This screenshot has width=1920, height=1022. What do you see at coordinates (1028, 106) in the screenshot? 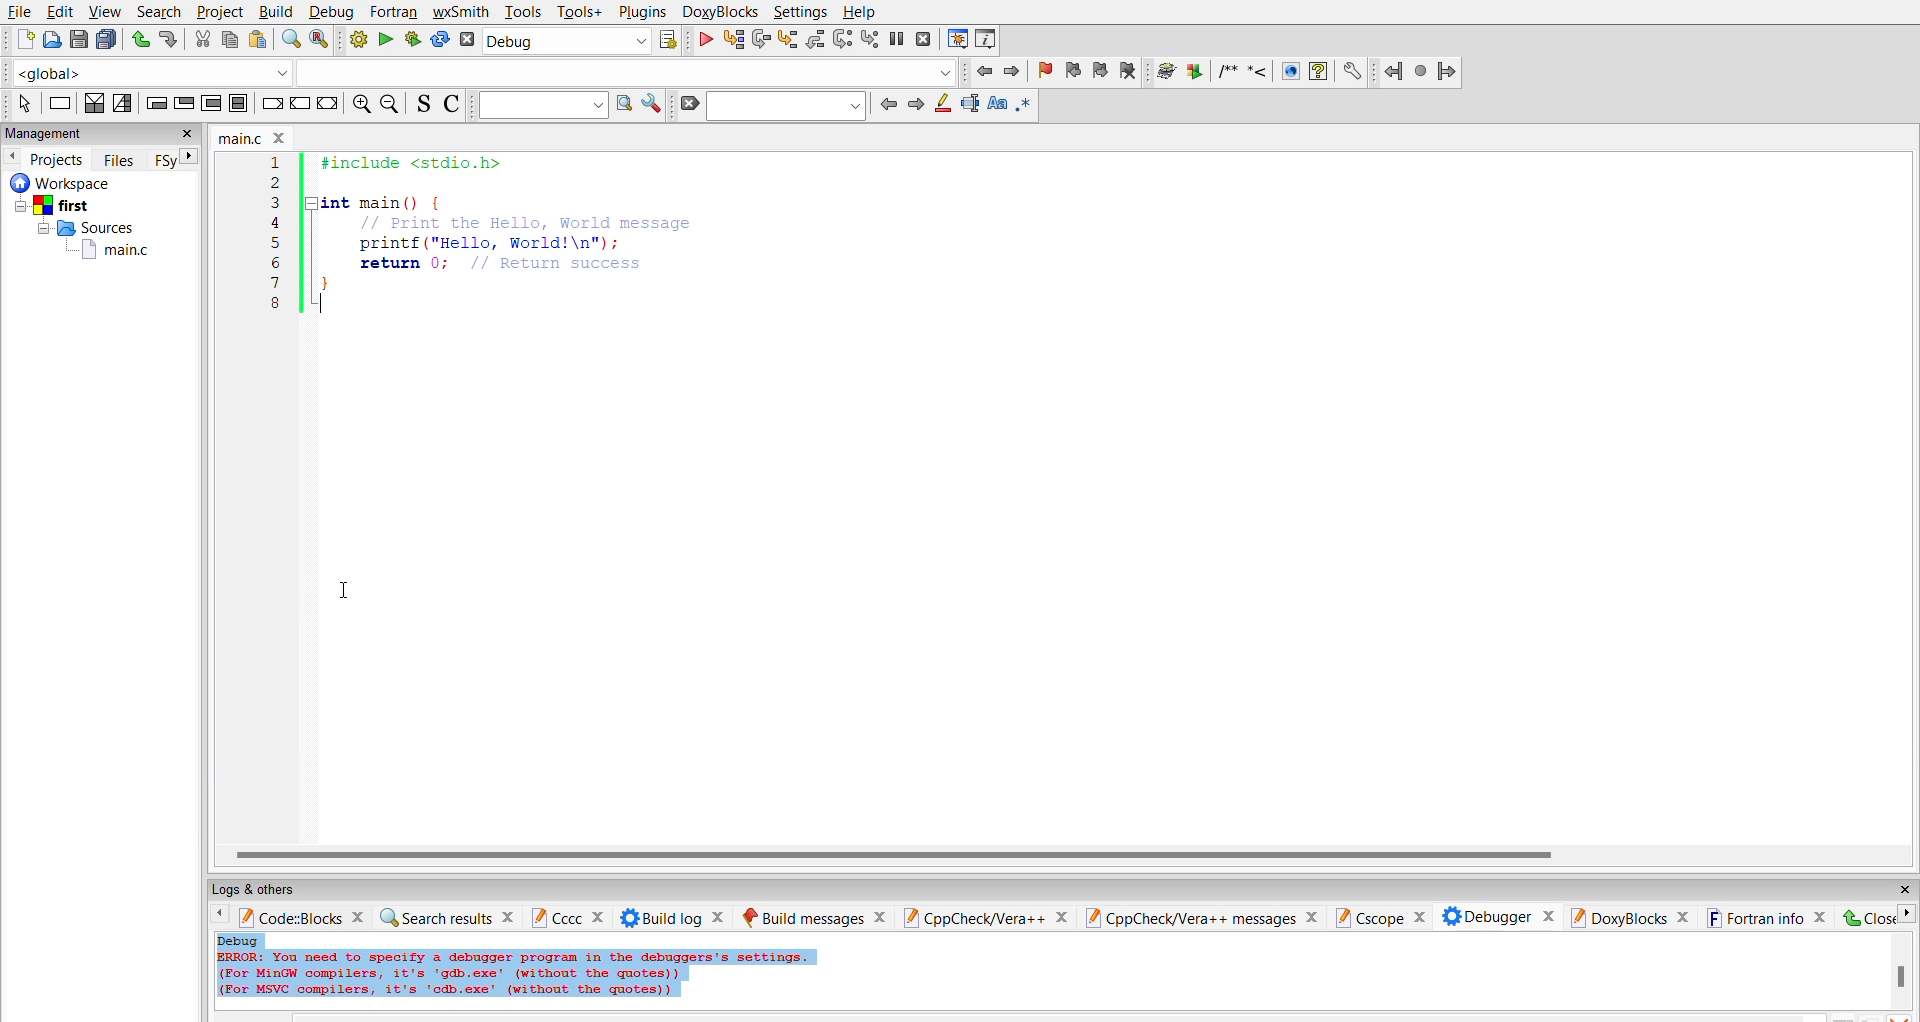
I see `use regex` at bounding box center [1028, 106].